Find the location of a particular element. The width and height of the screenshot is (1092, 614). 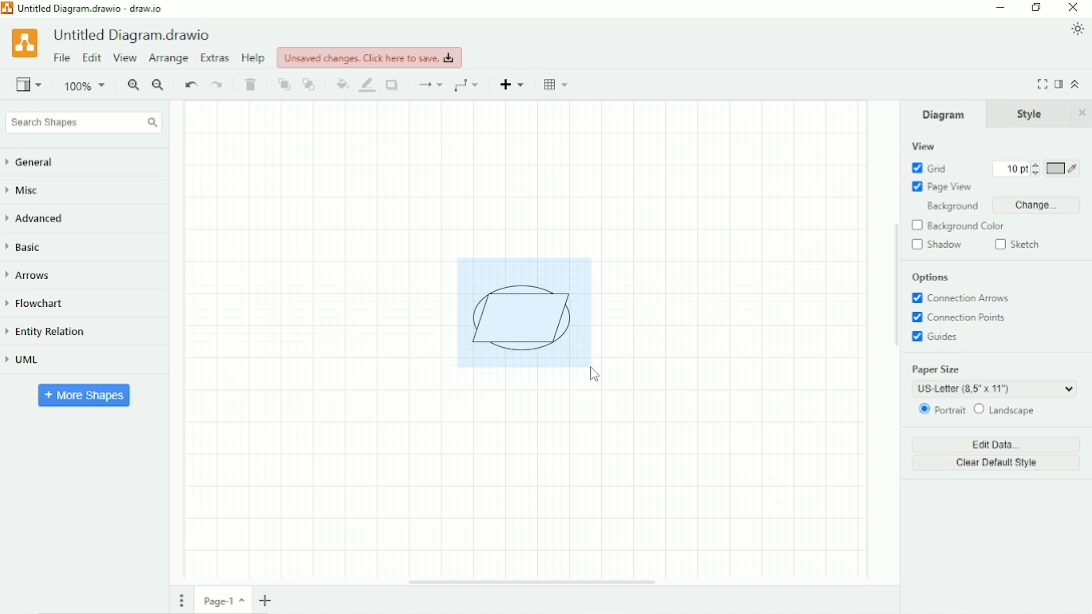

Style is located at coordinates (1032, 114).